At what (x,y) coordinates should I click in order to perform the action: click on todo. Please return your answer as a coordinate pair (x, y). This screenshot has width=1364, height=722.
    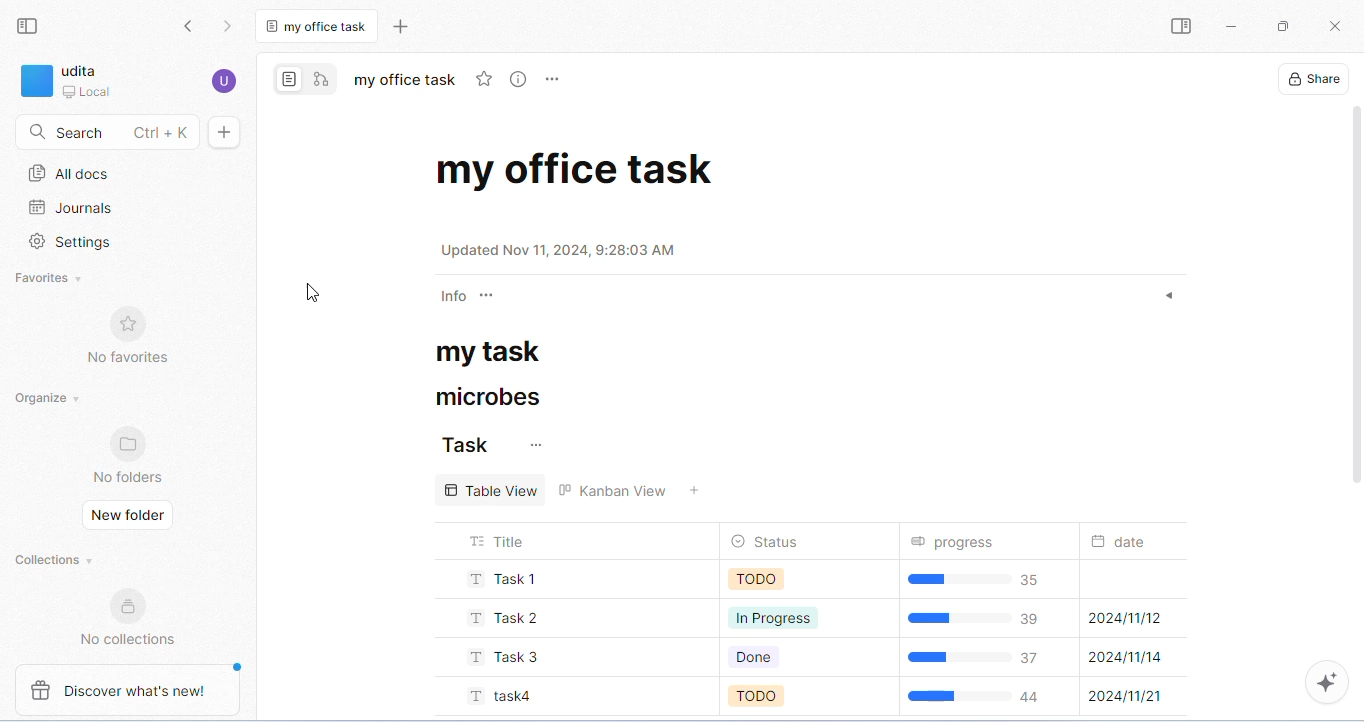
    Looking at the image, I should click on (772, 696).